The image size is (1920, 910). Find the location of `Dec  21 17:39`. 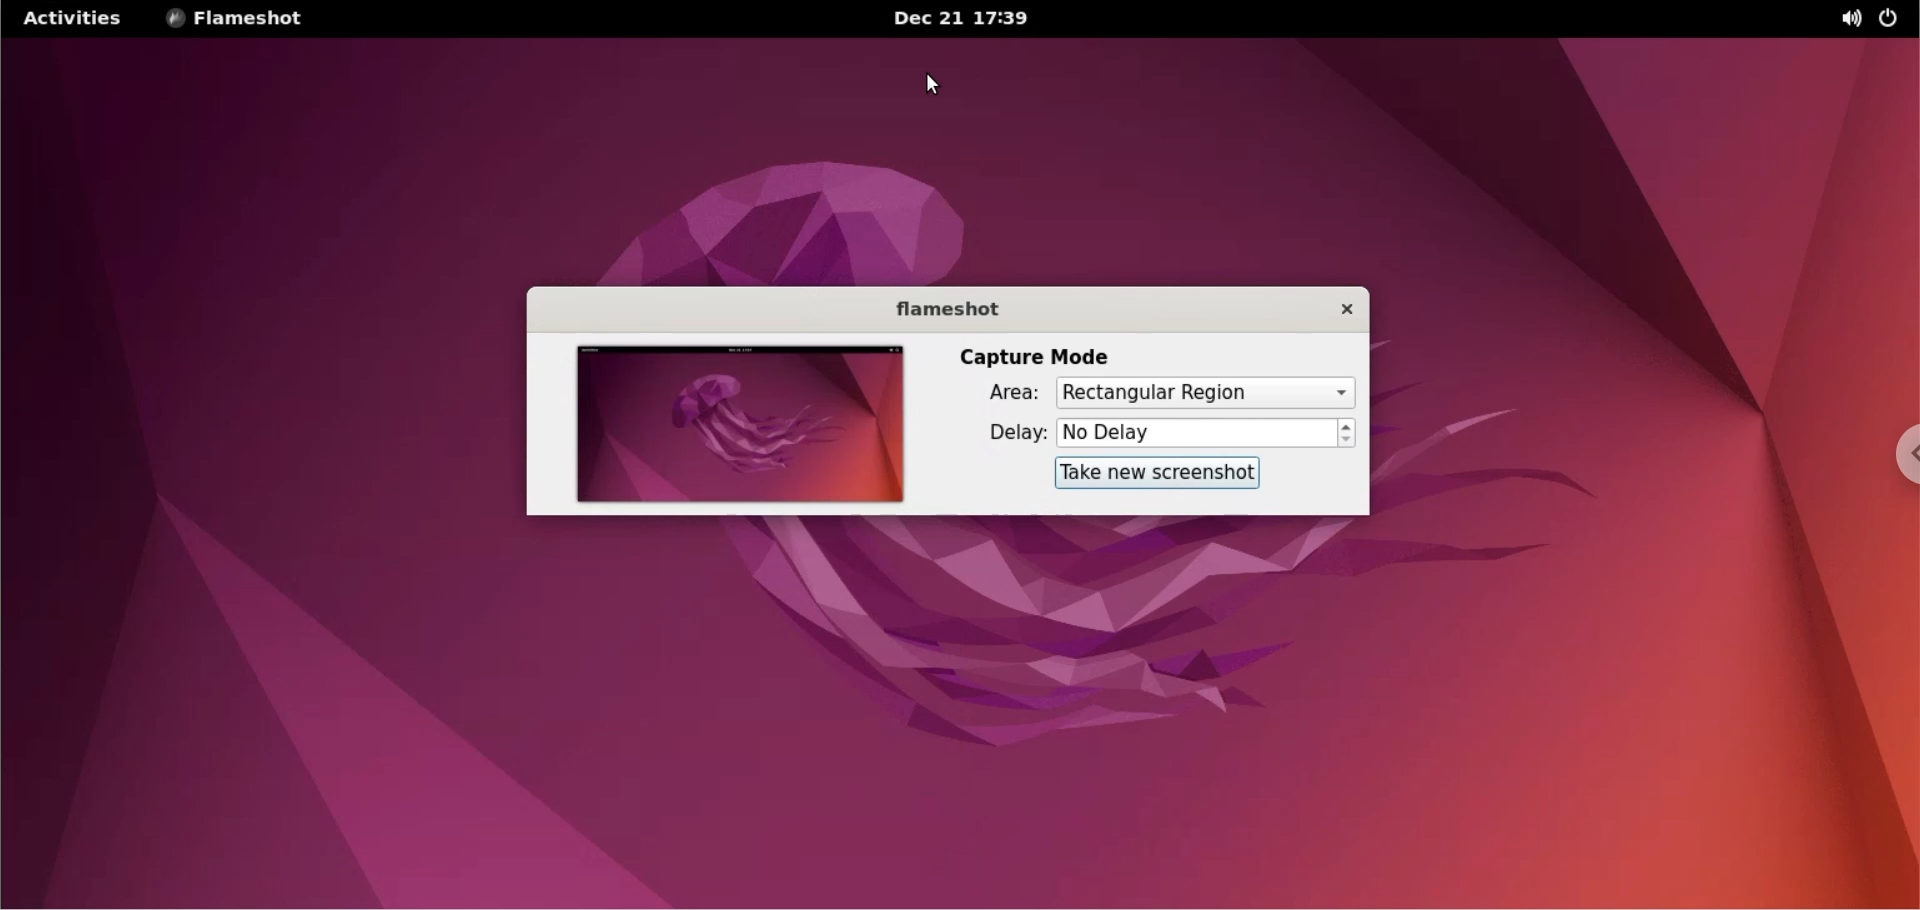

Dec  21 17:39 is located at coordinates (965, 19).